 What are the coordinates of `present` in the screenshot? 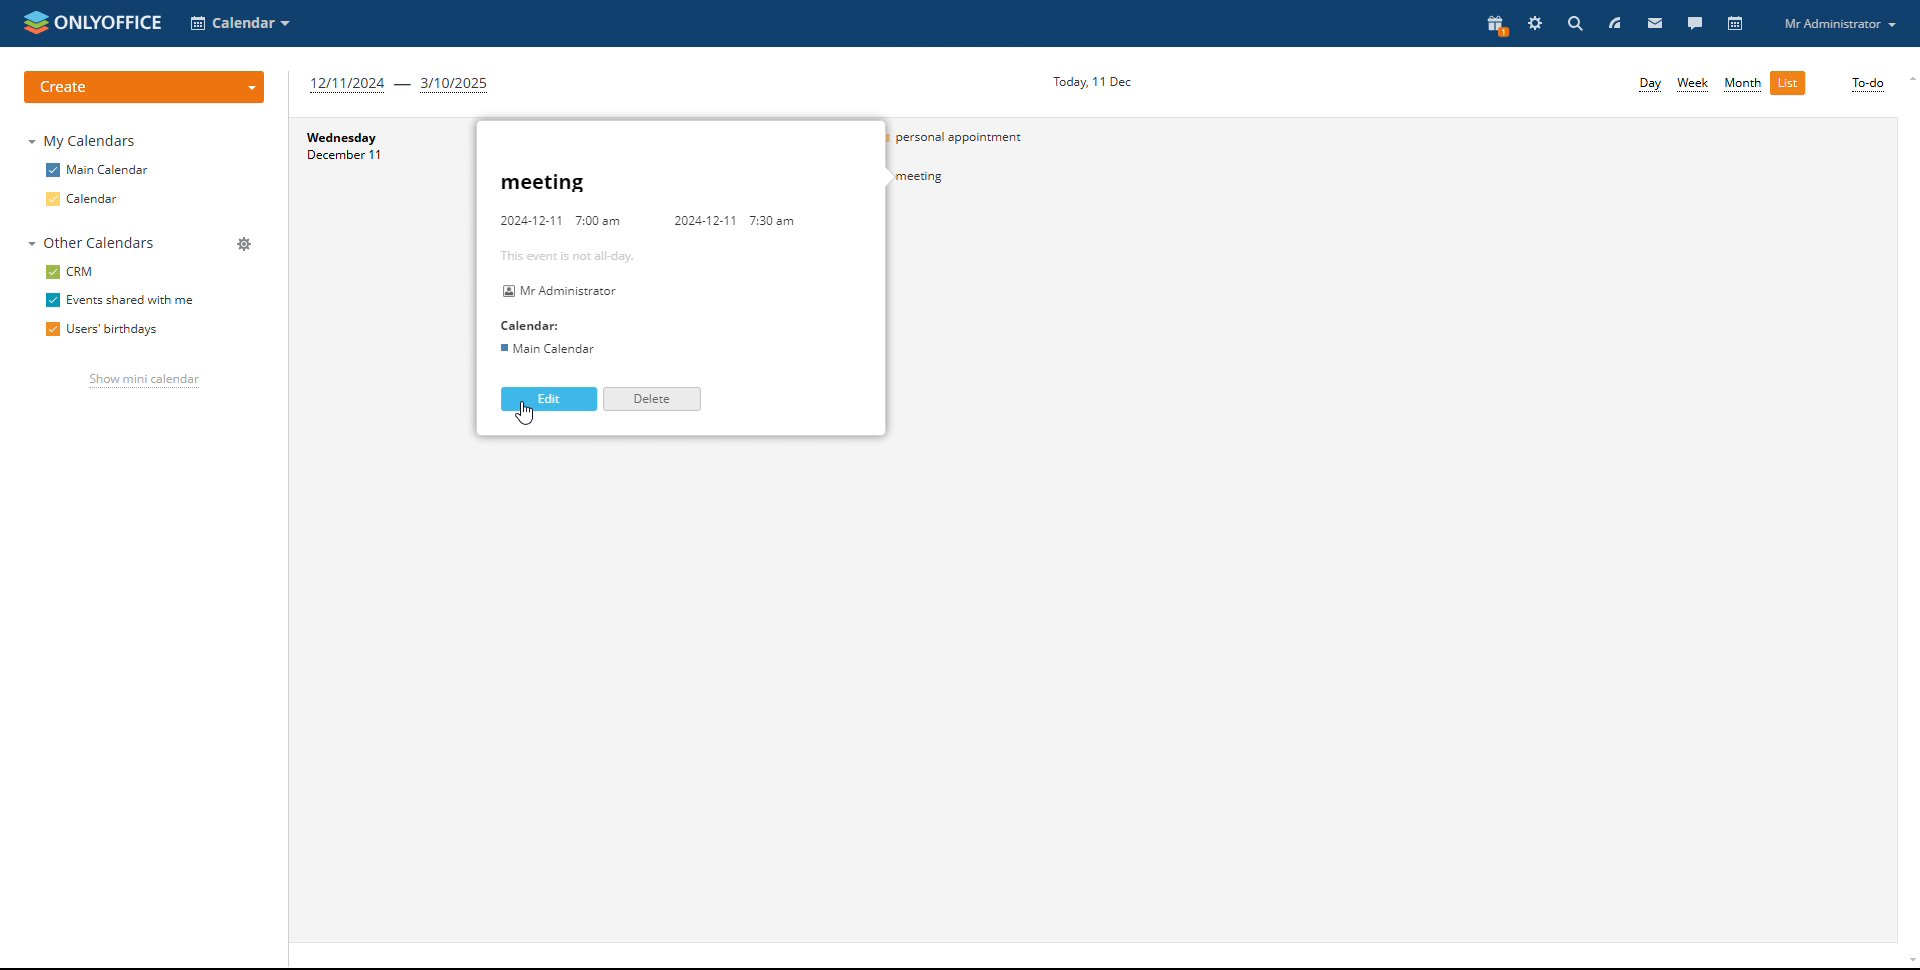 It's located at (1496, 24).